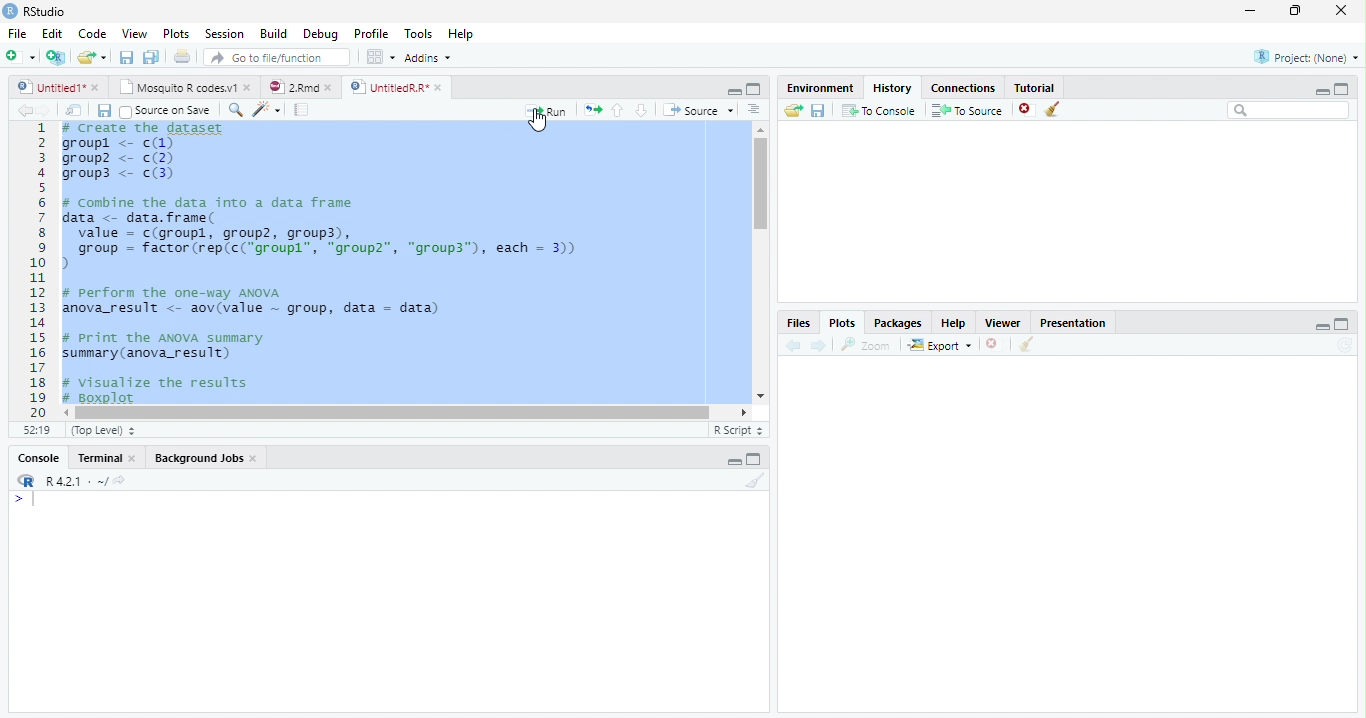  Describe the element at coordinates (821, 111) in the screenshot. I see `Save workspace as ` at that location.